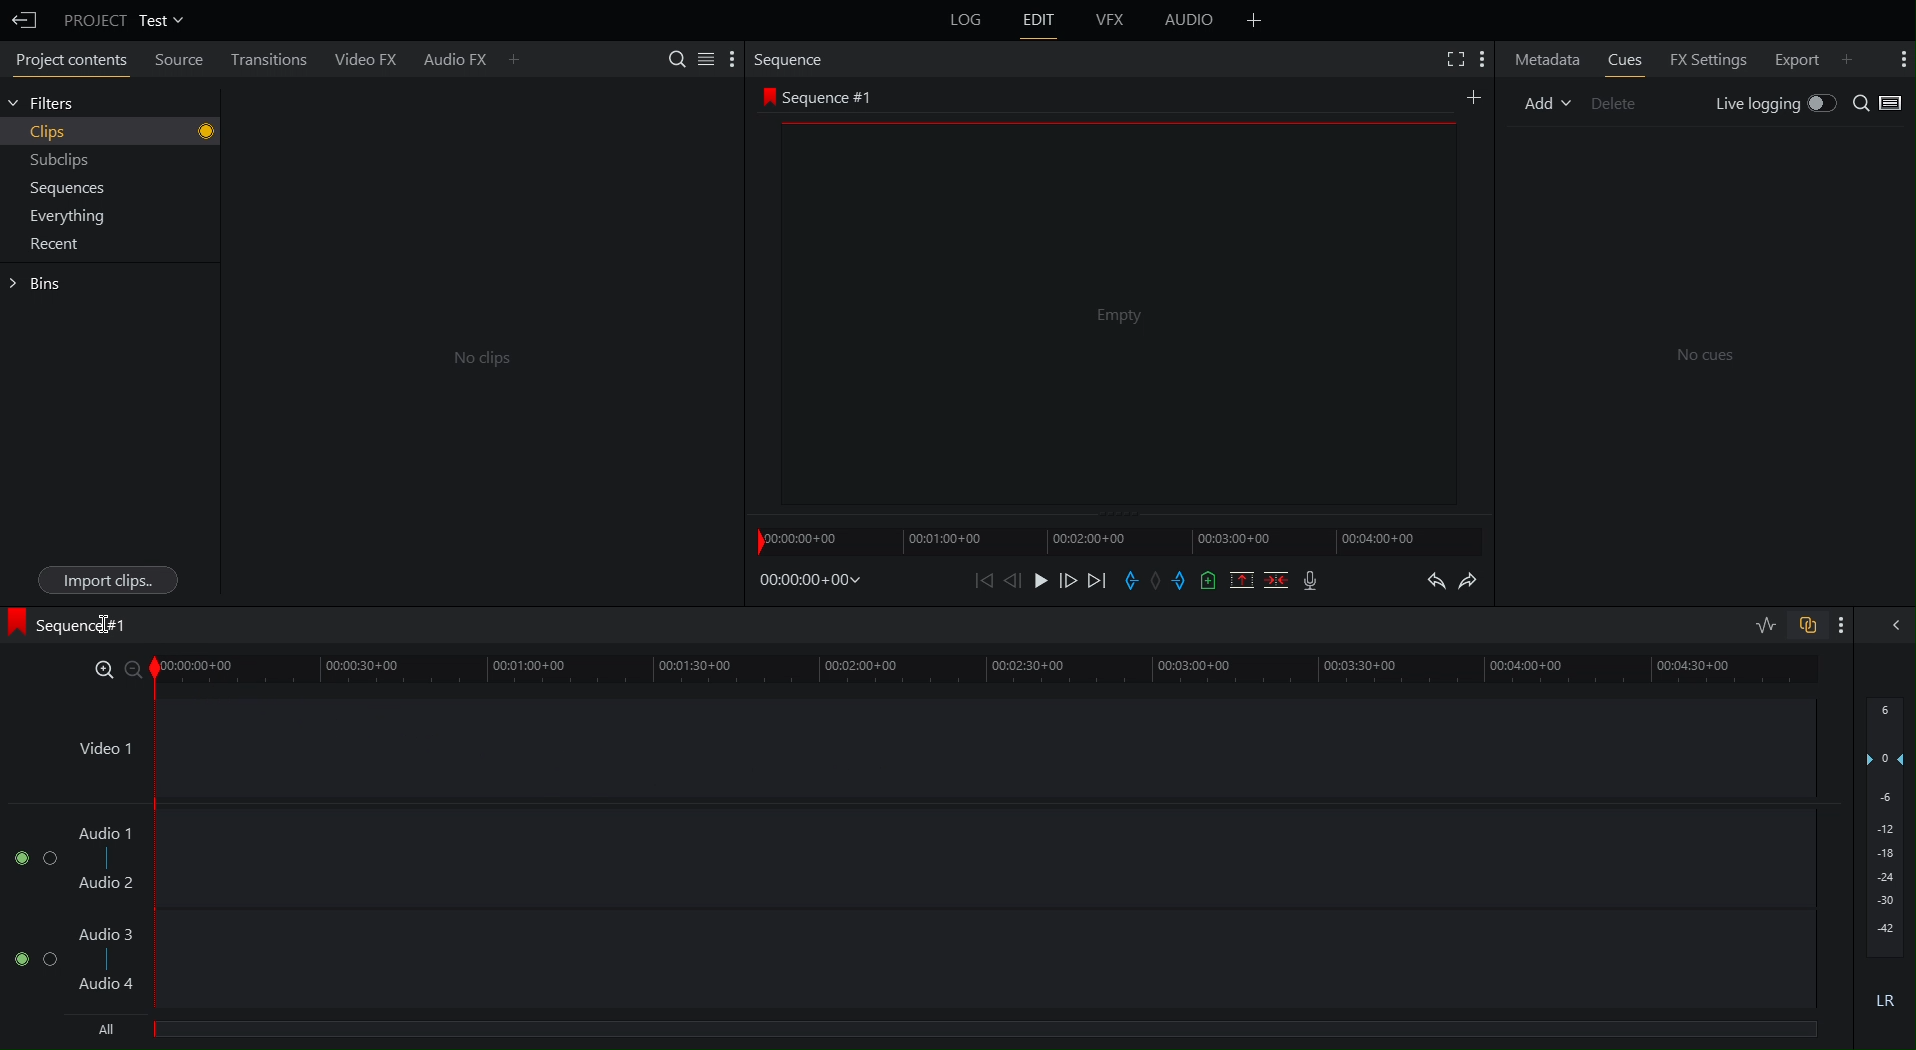 This screenshot has width=1916, height=1050. Describe the element at coordinates (1114, 20) in the screenshot. I see `VFX` at that location.